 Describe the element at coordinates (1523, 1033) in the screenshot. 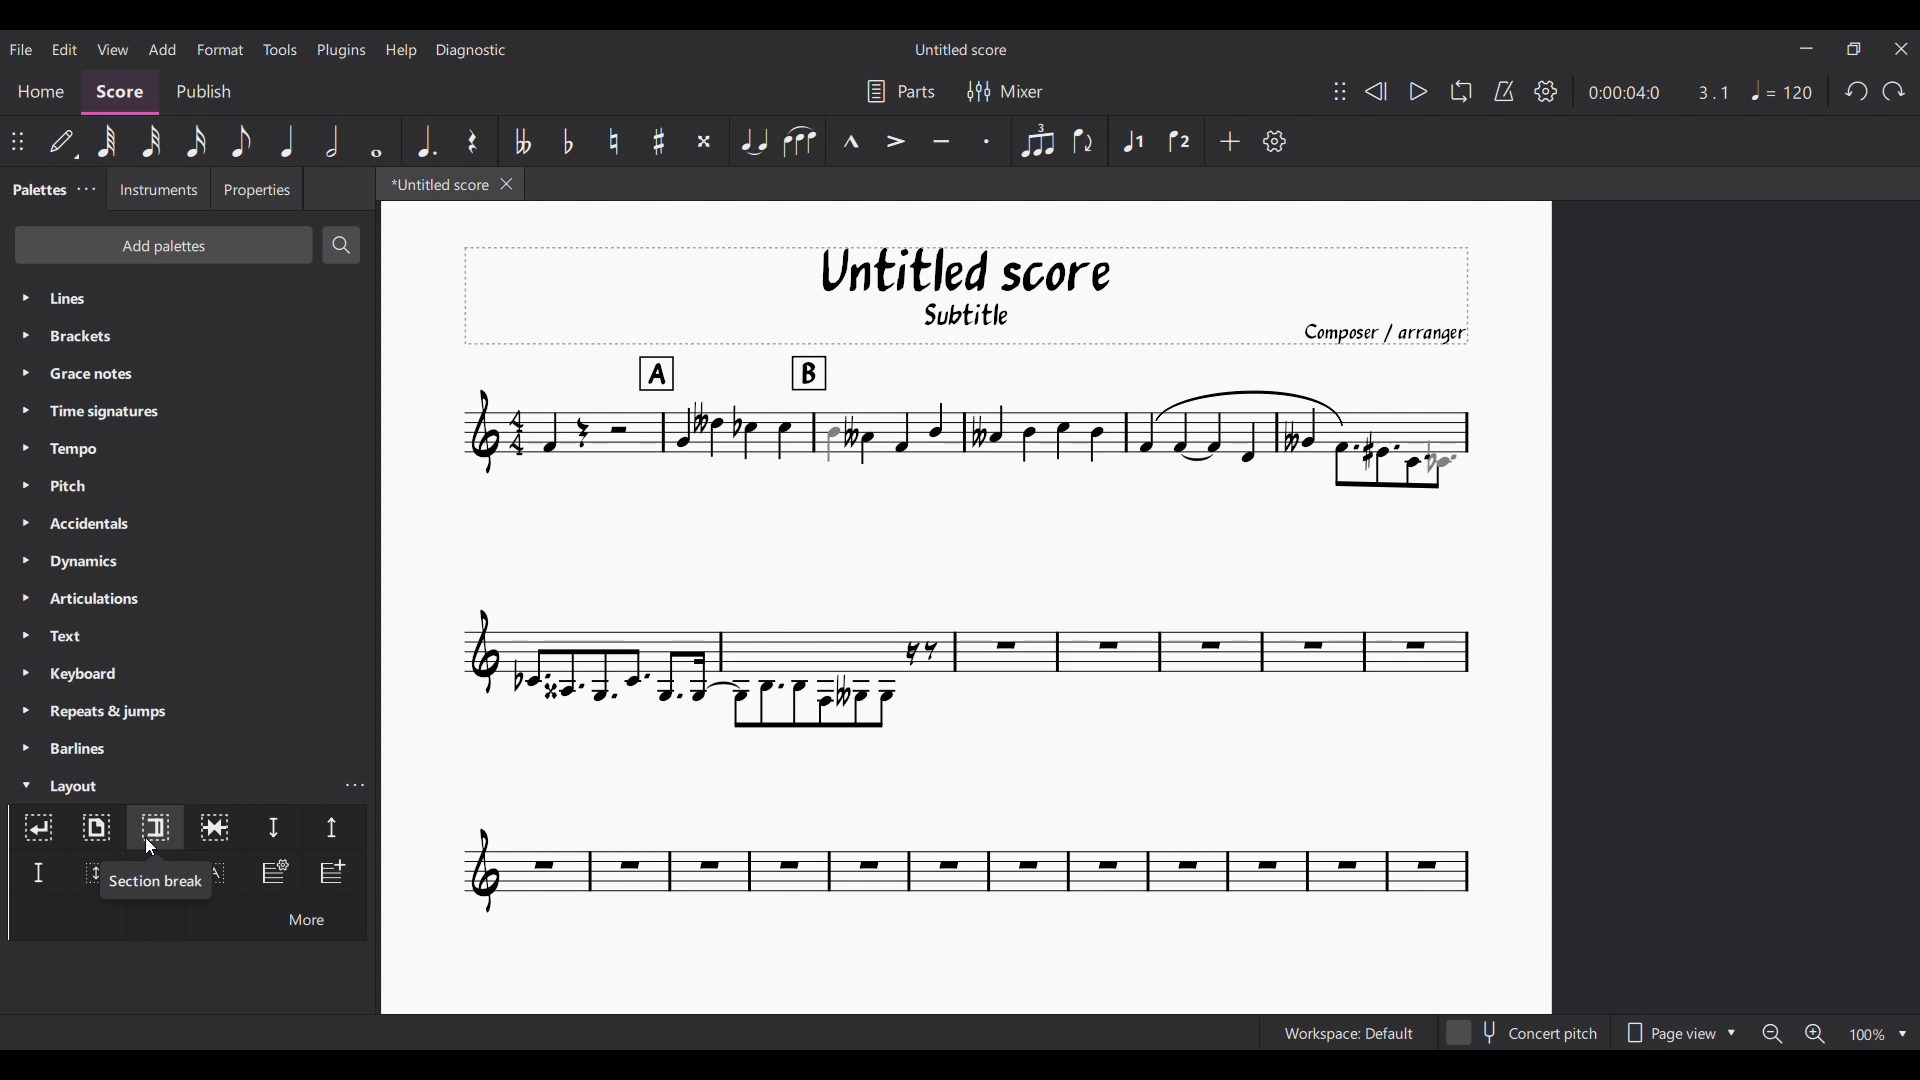

I see `Concert pitch toggle` at that location.